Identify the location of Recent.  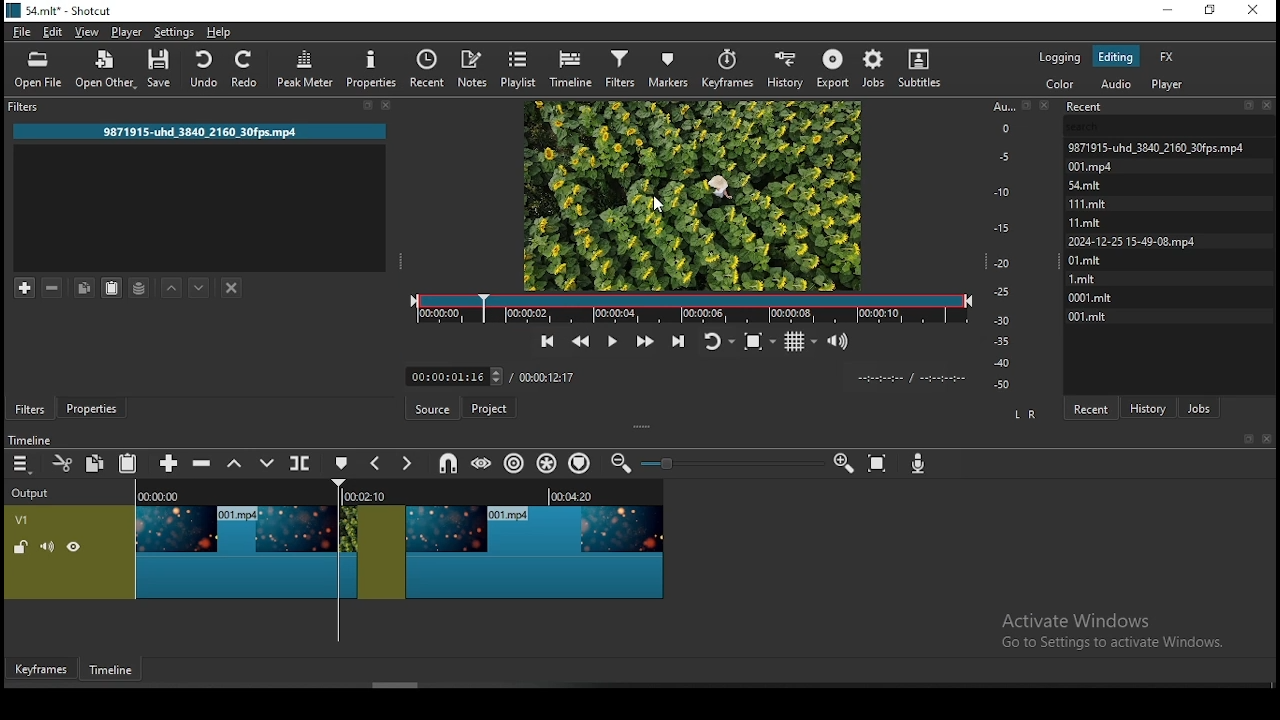
(1171, 107).